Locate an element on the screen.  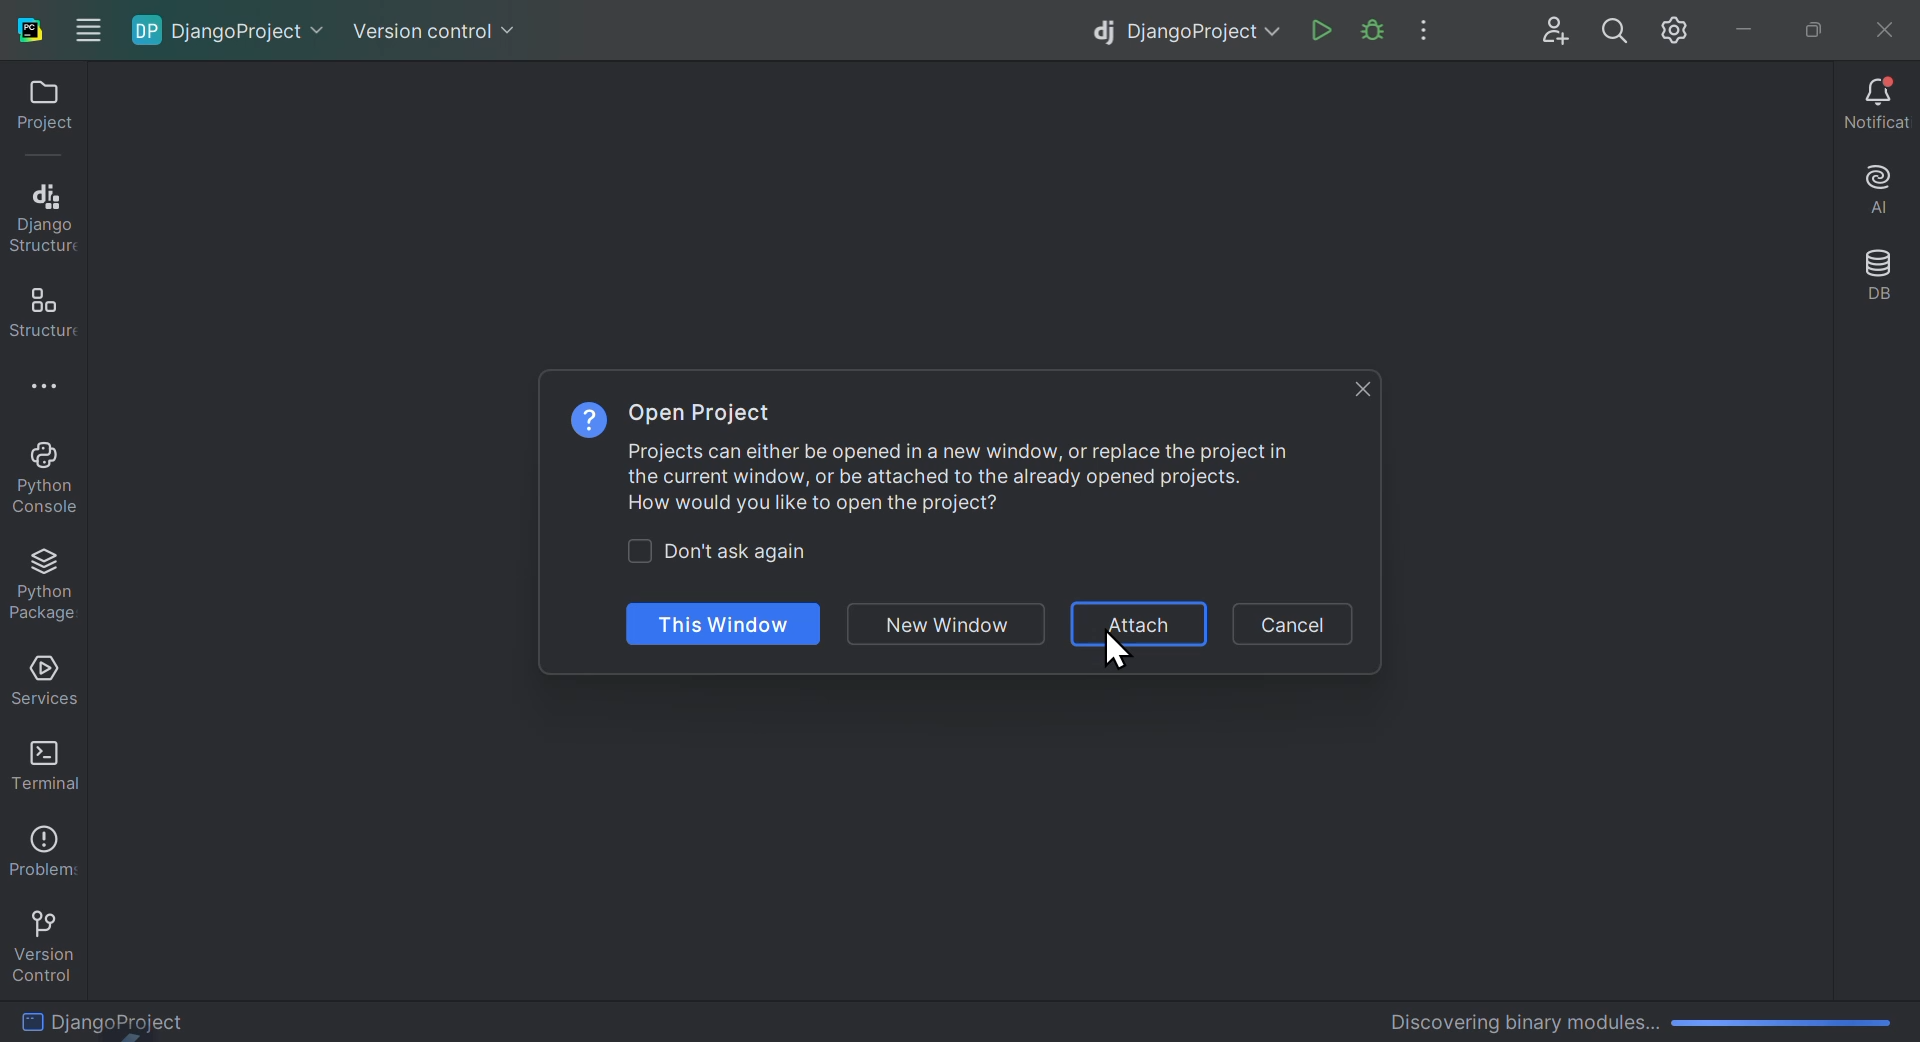
User is located at coordinates (1557, 31).